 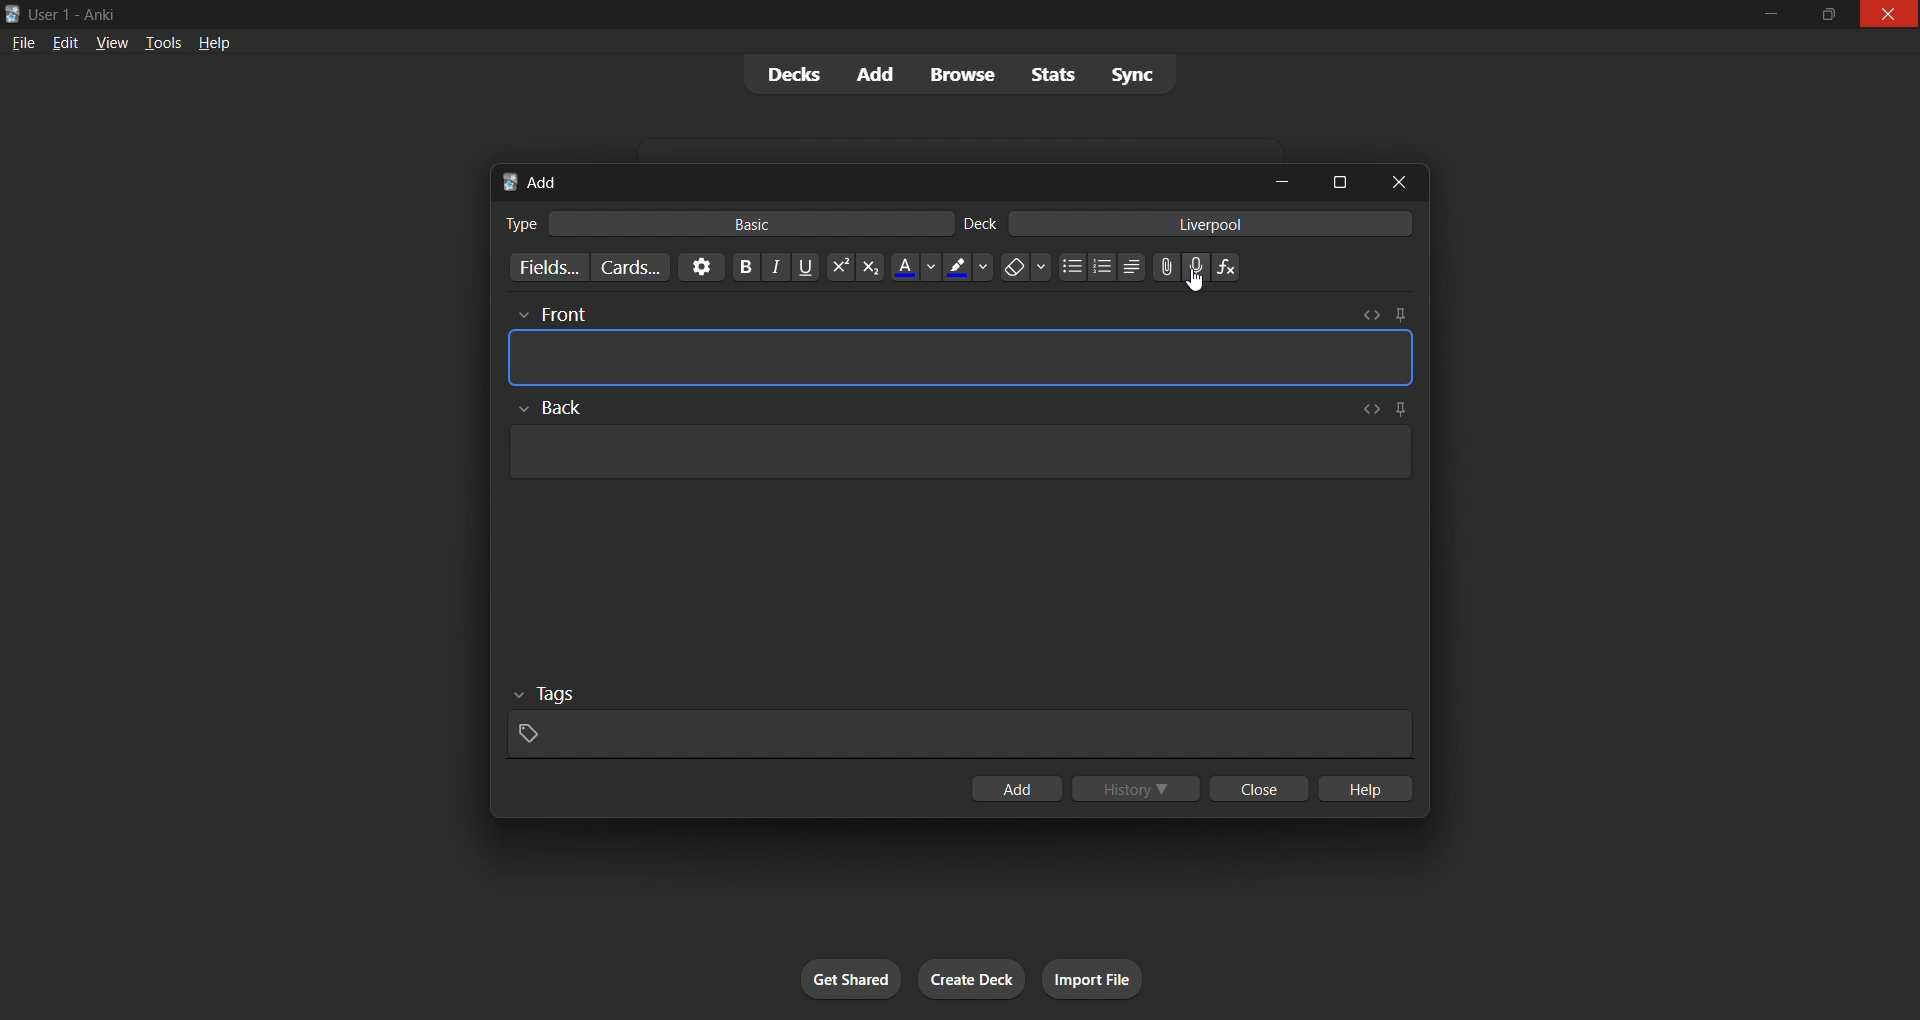 What do you see at coordinates (19, 44) in the screenshot?
I see `file` at bounding box center [19, 44].